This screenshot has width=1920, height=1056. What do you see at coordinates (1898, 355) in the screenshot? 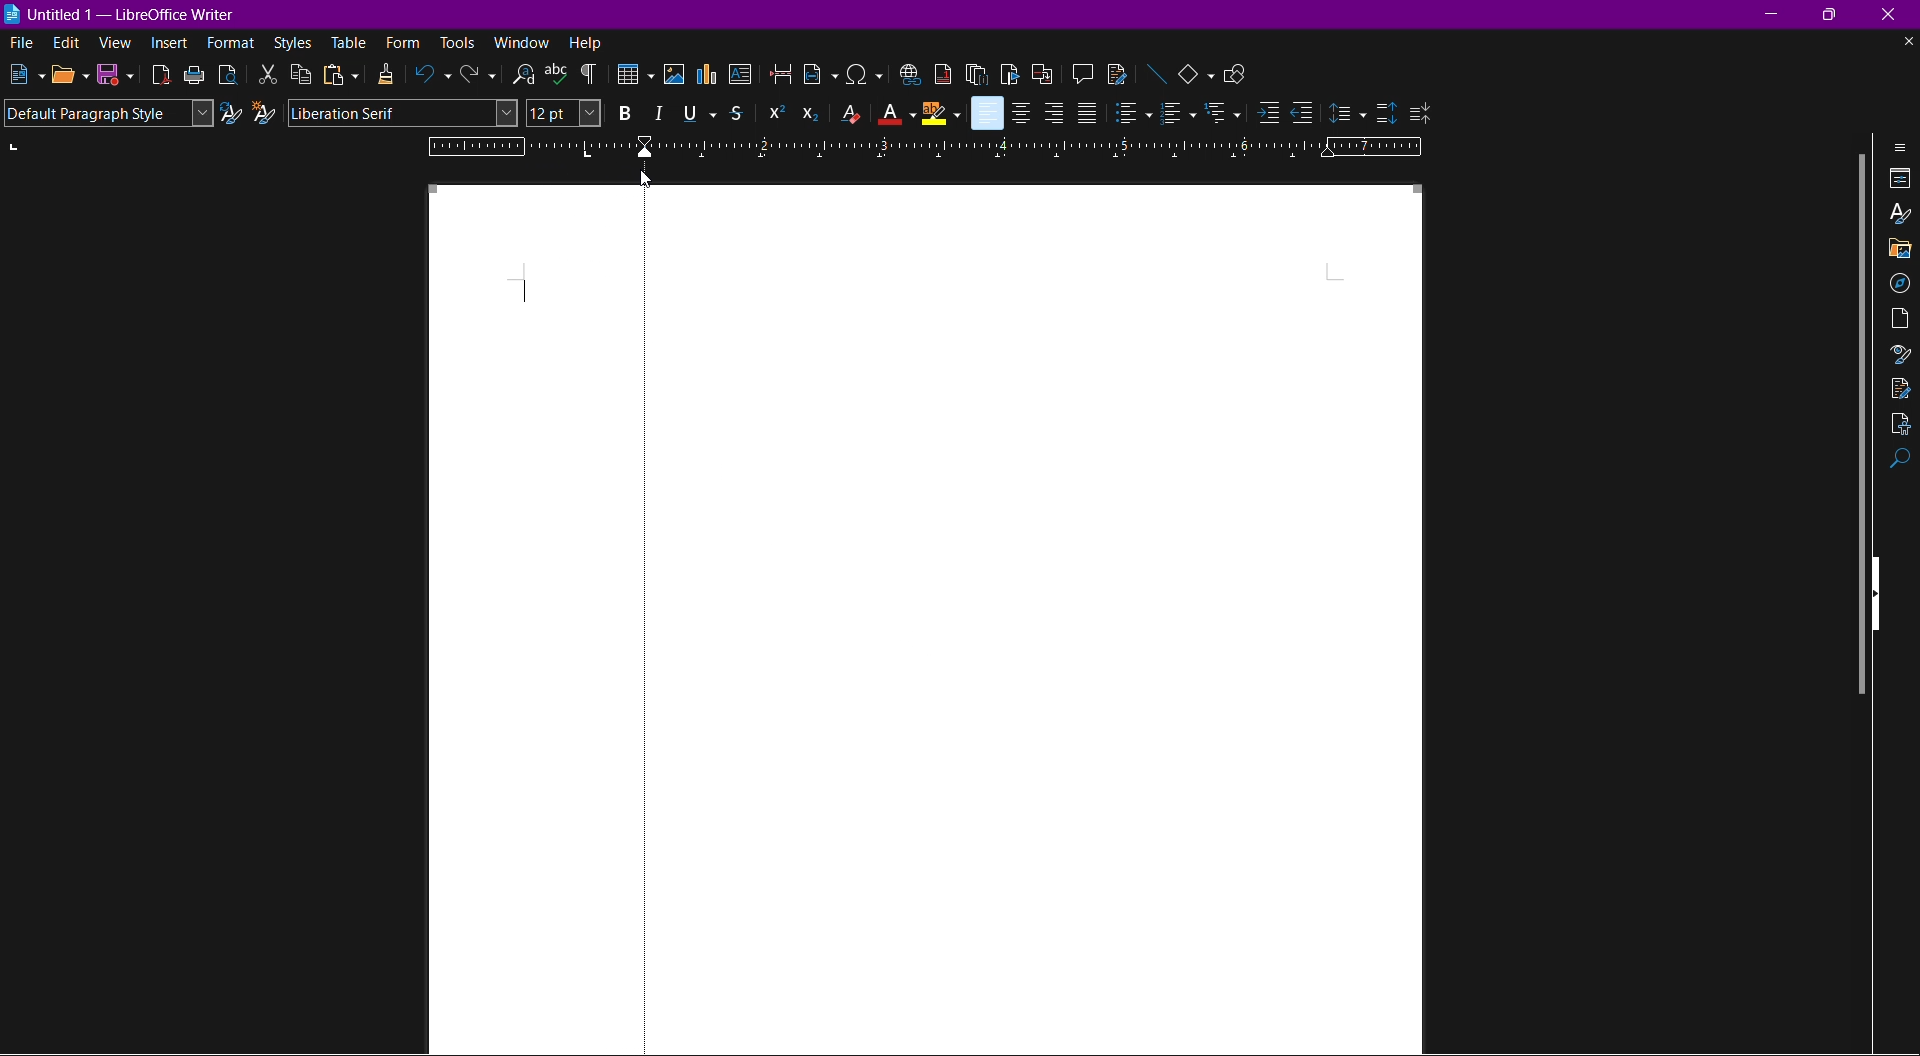
I see `Style Inspector` at bounding box center [1898, 355].